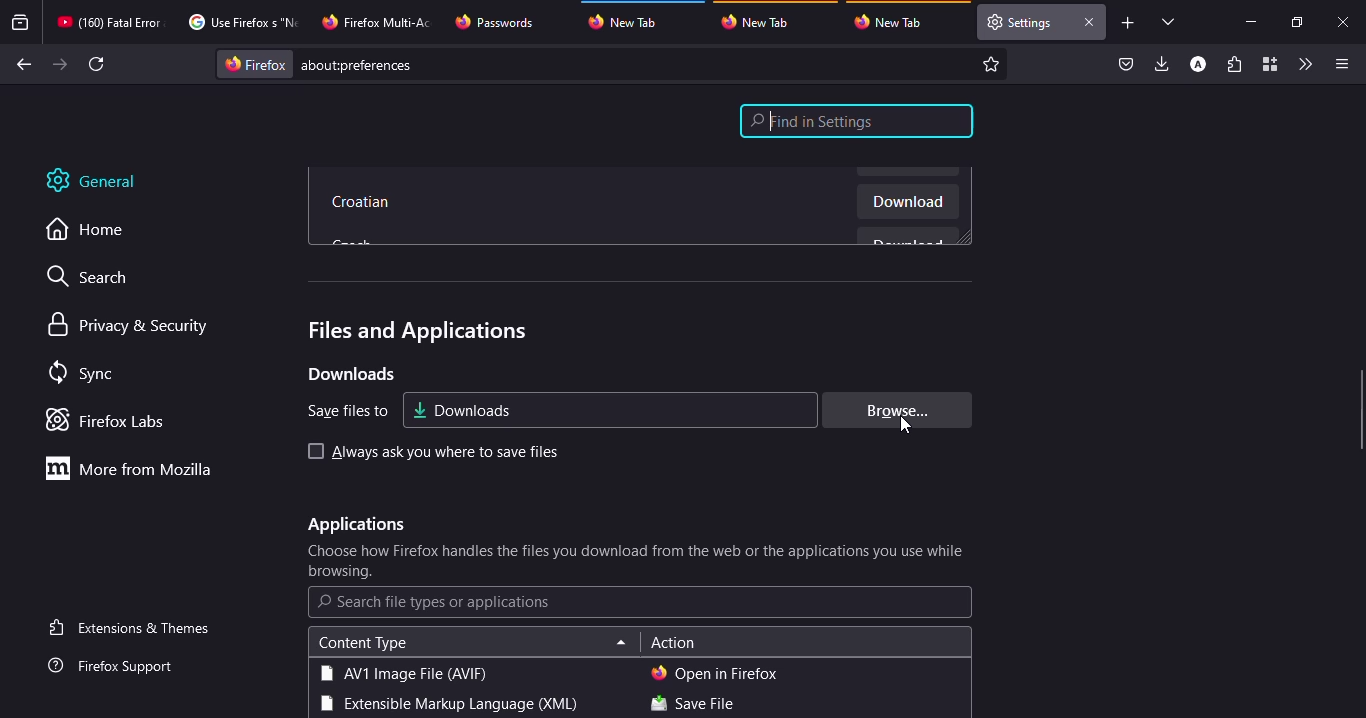 The width and height of the screenshot is (1366, 718). Describe the element at coordinates (105, 181) in the screenshot. I see `general` at that location.